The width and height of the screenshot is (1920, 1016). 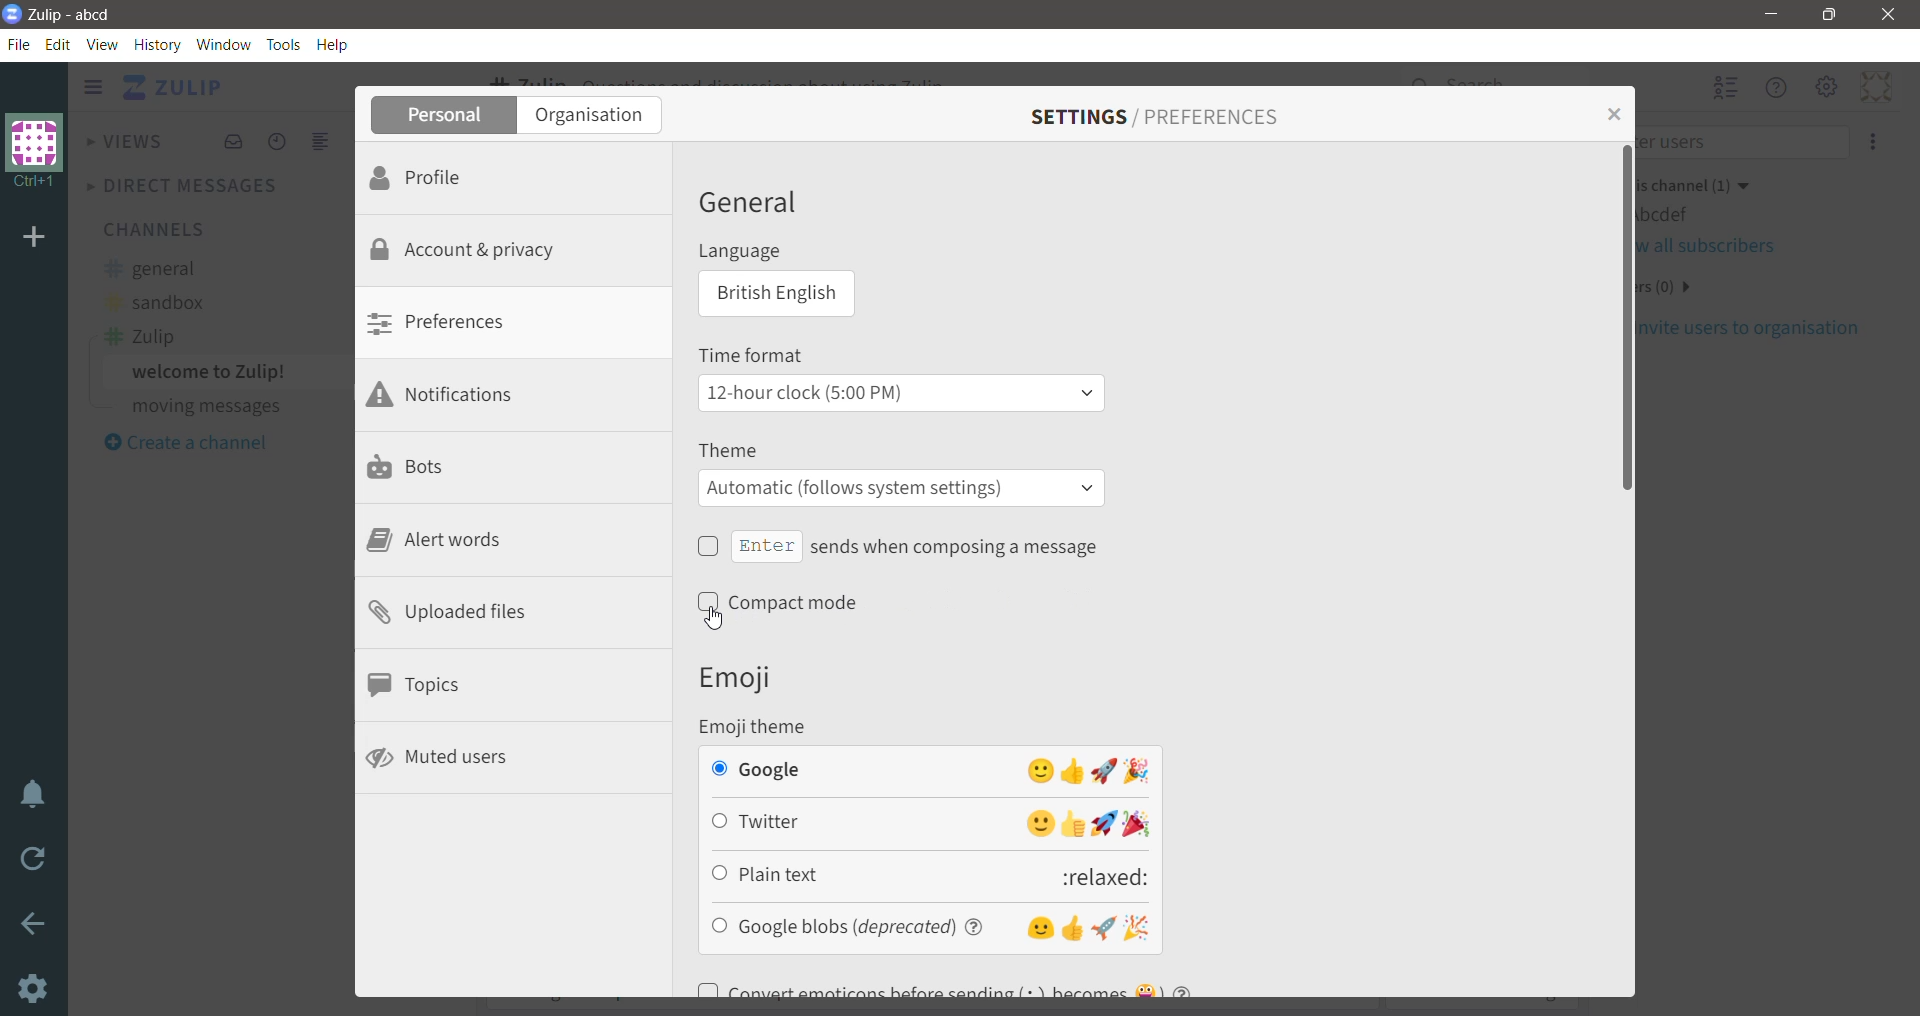 What do you see at coordinates (760, 353) in the screenshot?
I see `Time format` at bounding box center [760, 353].